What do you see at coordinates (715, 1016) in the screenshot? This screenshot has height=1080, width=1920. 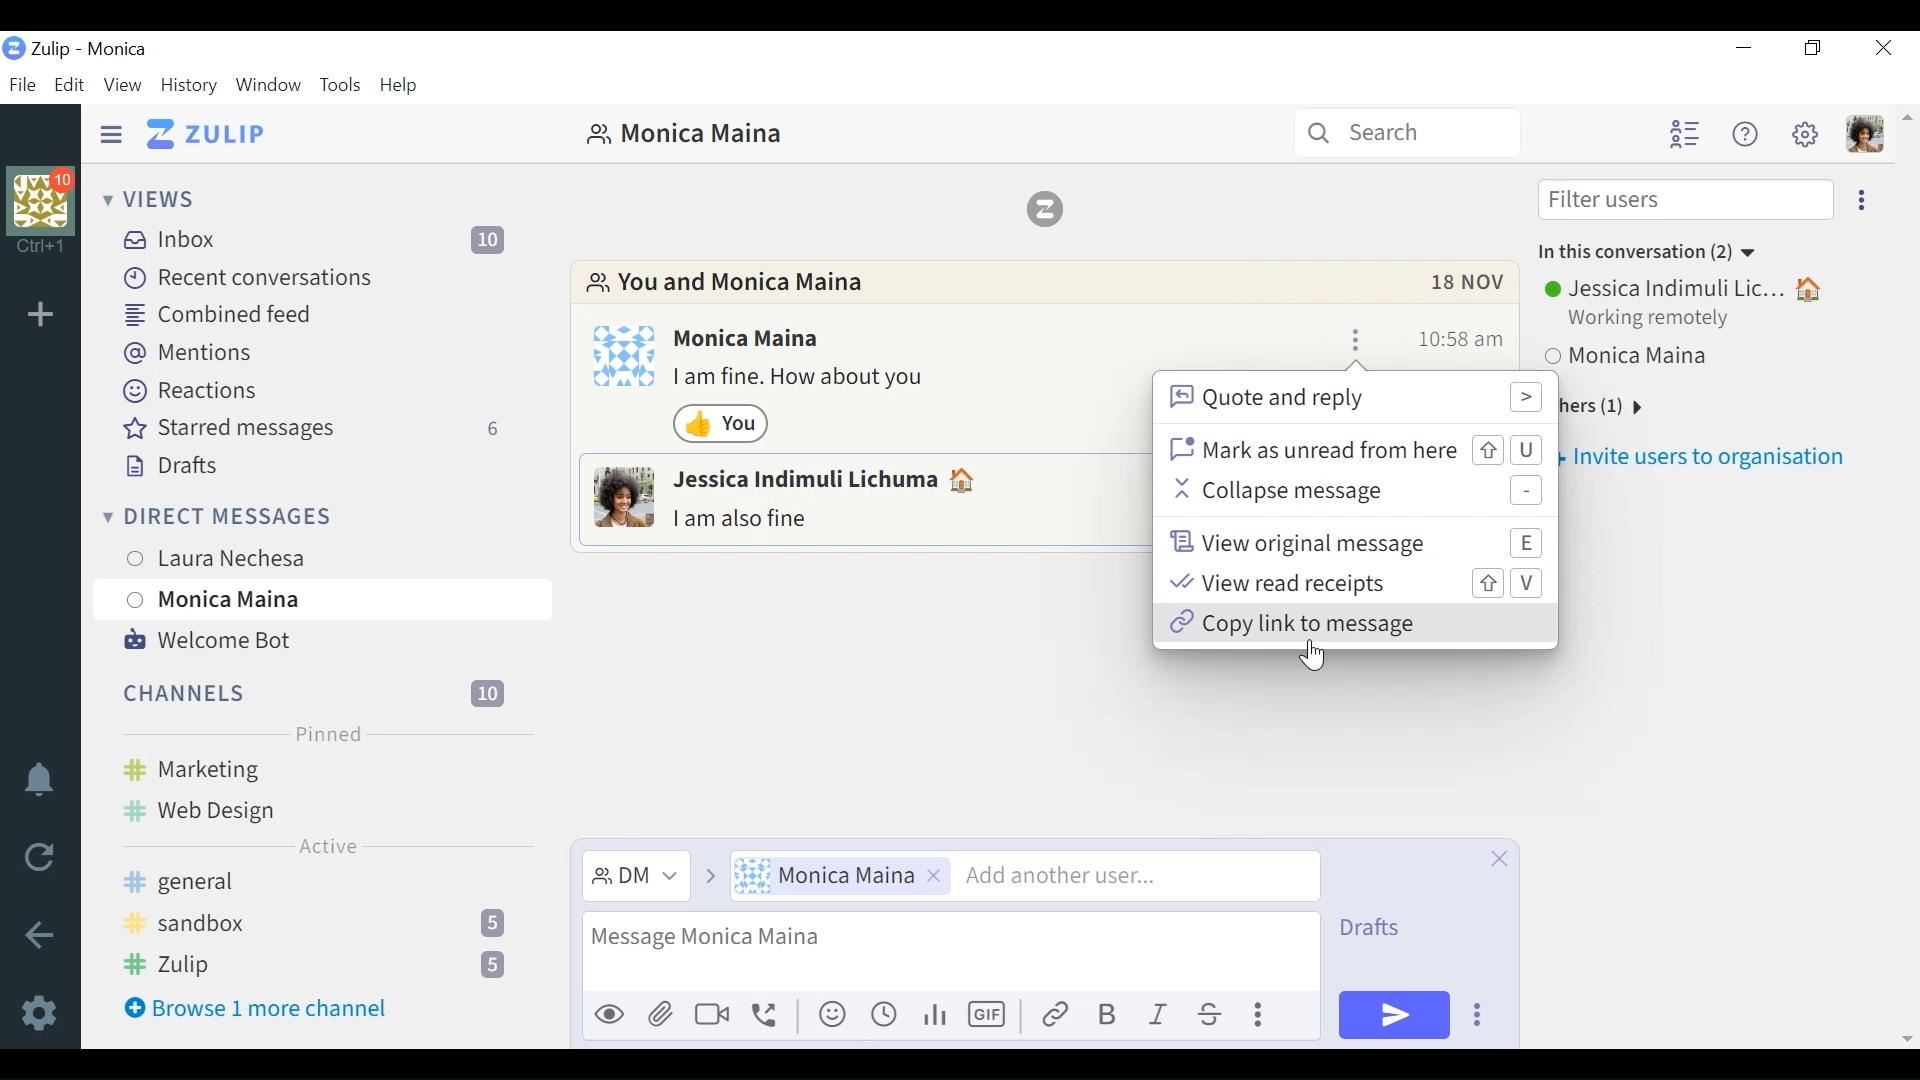 I see `` at bounding box center [715, 1016].